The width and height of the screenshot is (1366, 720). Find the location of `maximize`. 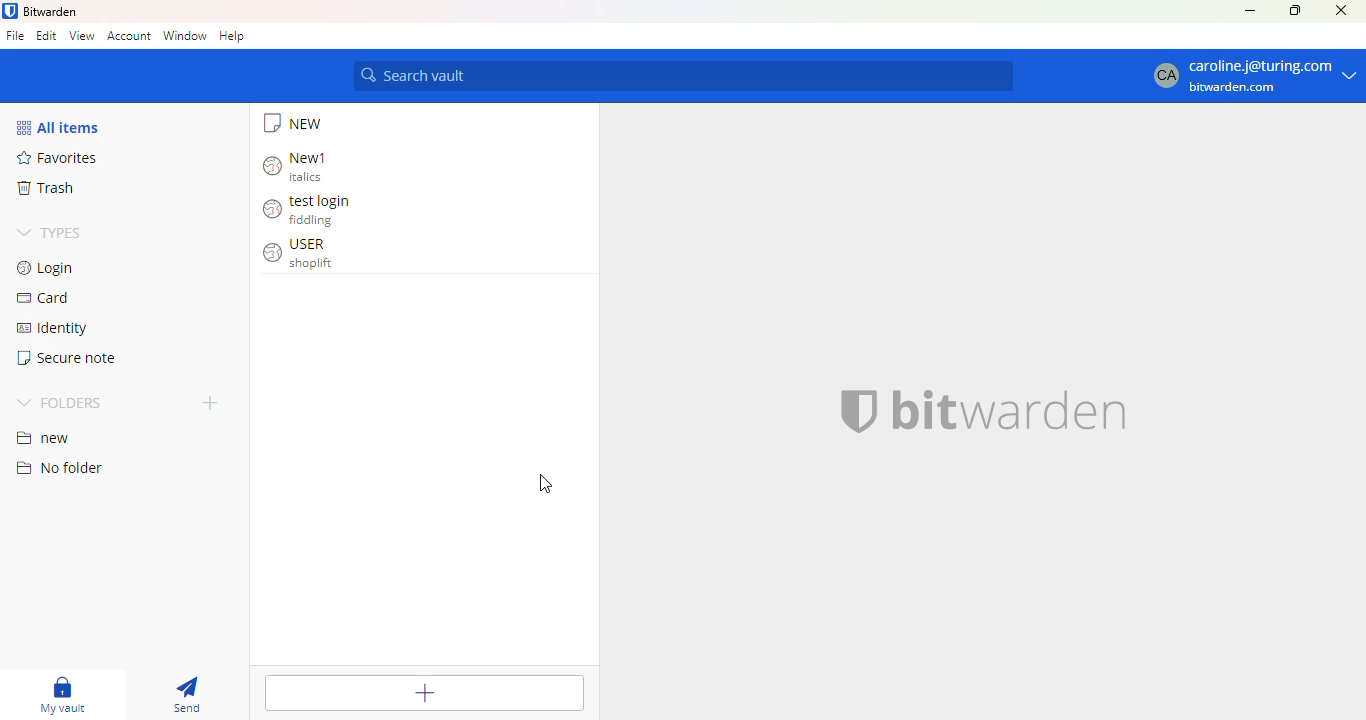

maximize is located at coordinates (1295, 11).